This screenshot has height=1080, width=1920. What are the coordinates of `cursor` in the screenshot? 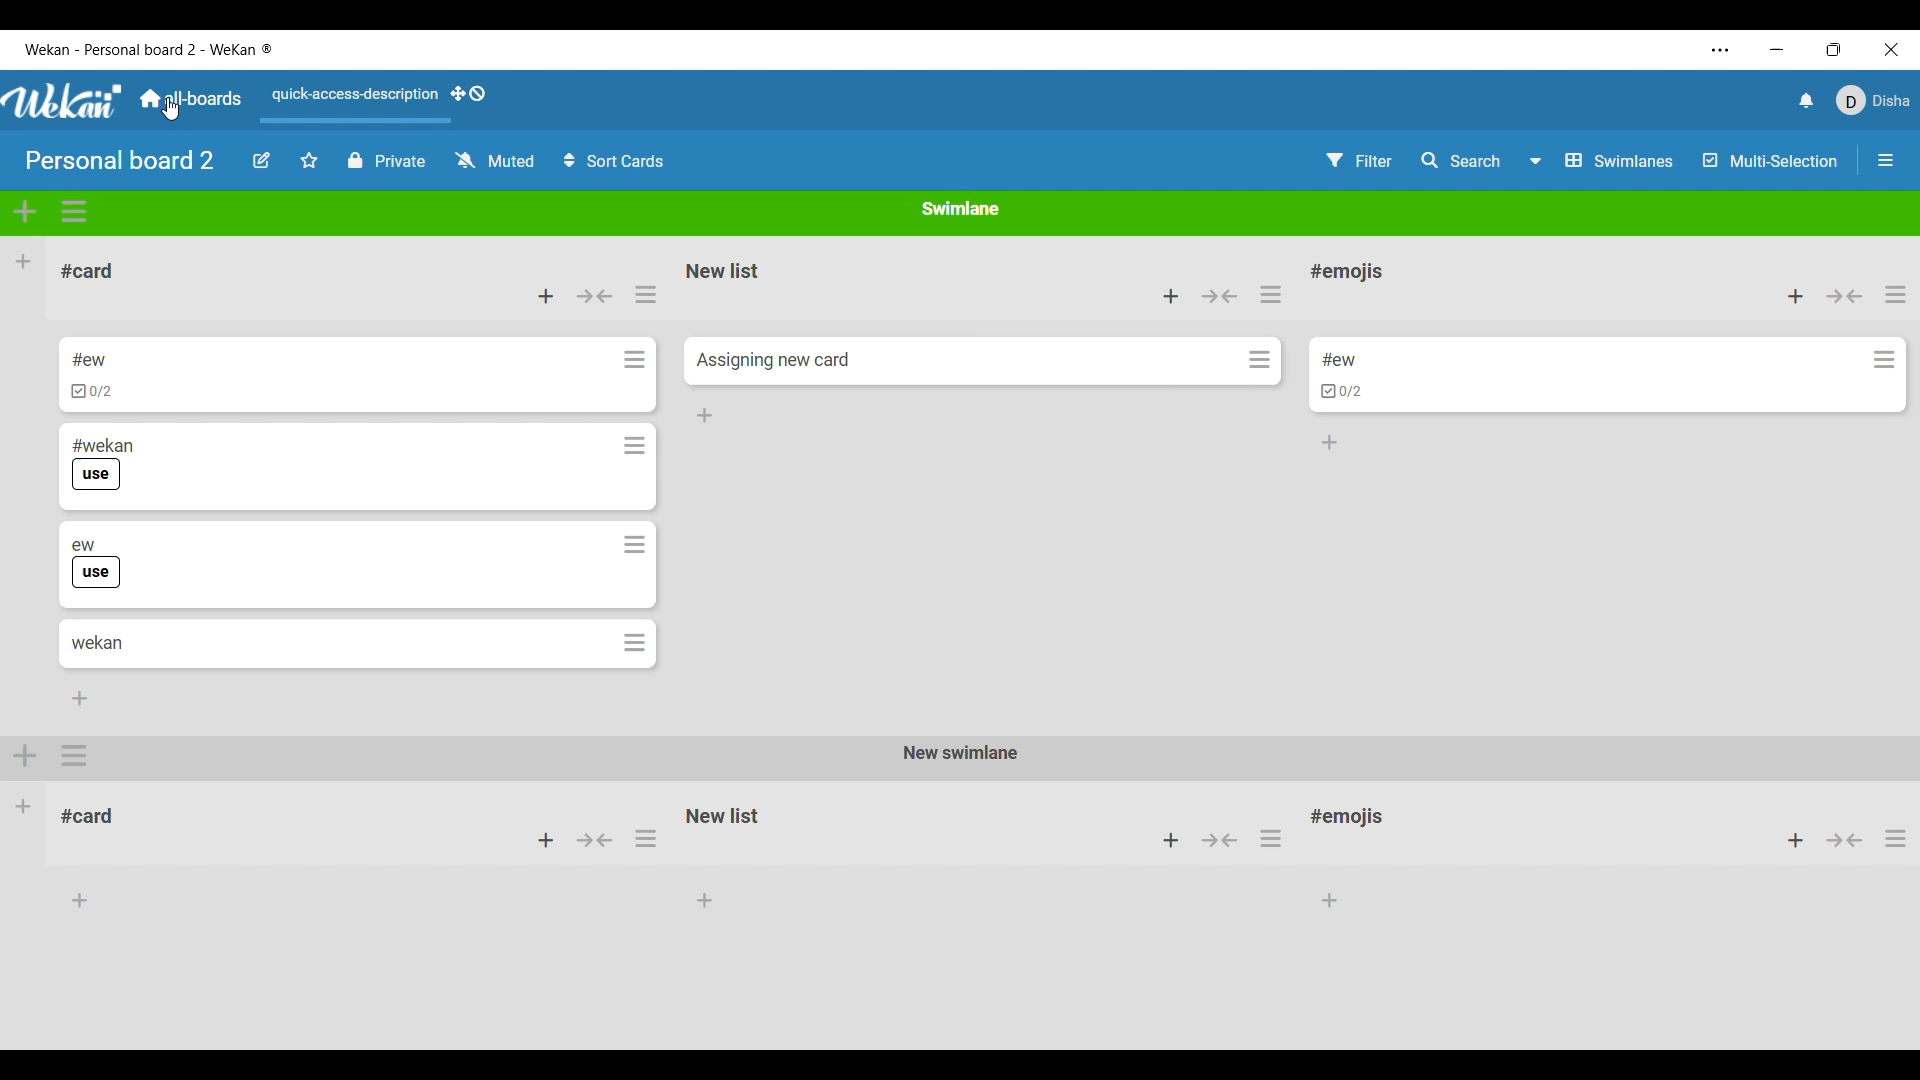 It's located at (170, 110).